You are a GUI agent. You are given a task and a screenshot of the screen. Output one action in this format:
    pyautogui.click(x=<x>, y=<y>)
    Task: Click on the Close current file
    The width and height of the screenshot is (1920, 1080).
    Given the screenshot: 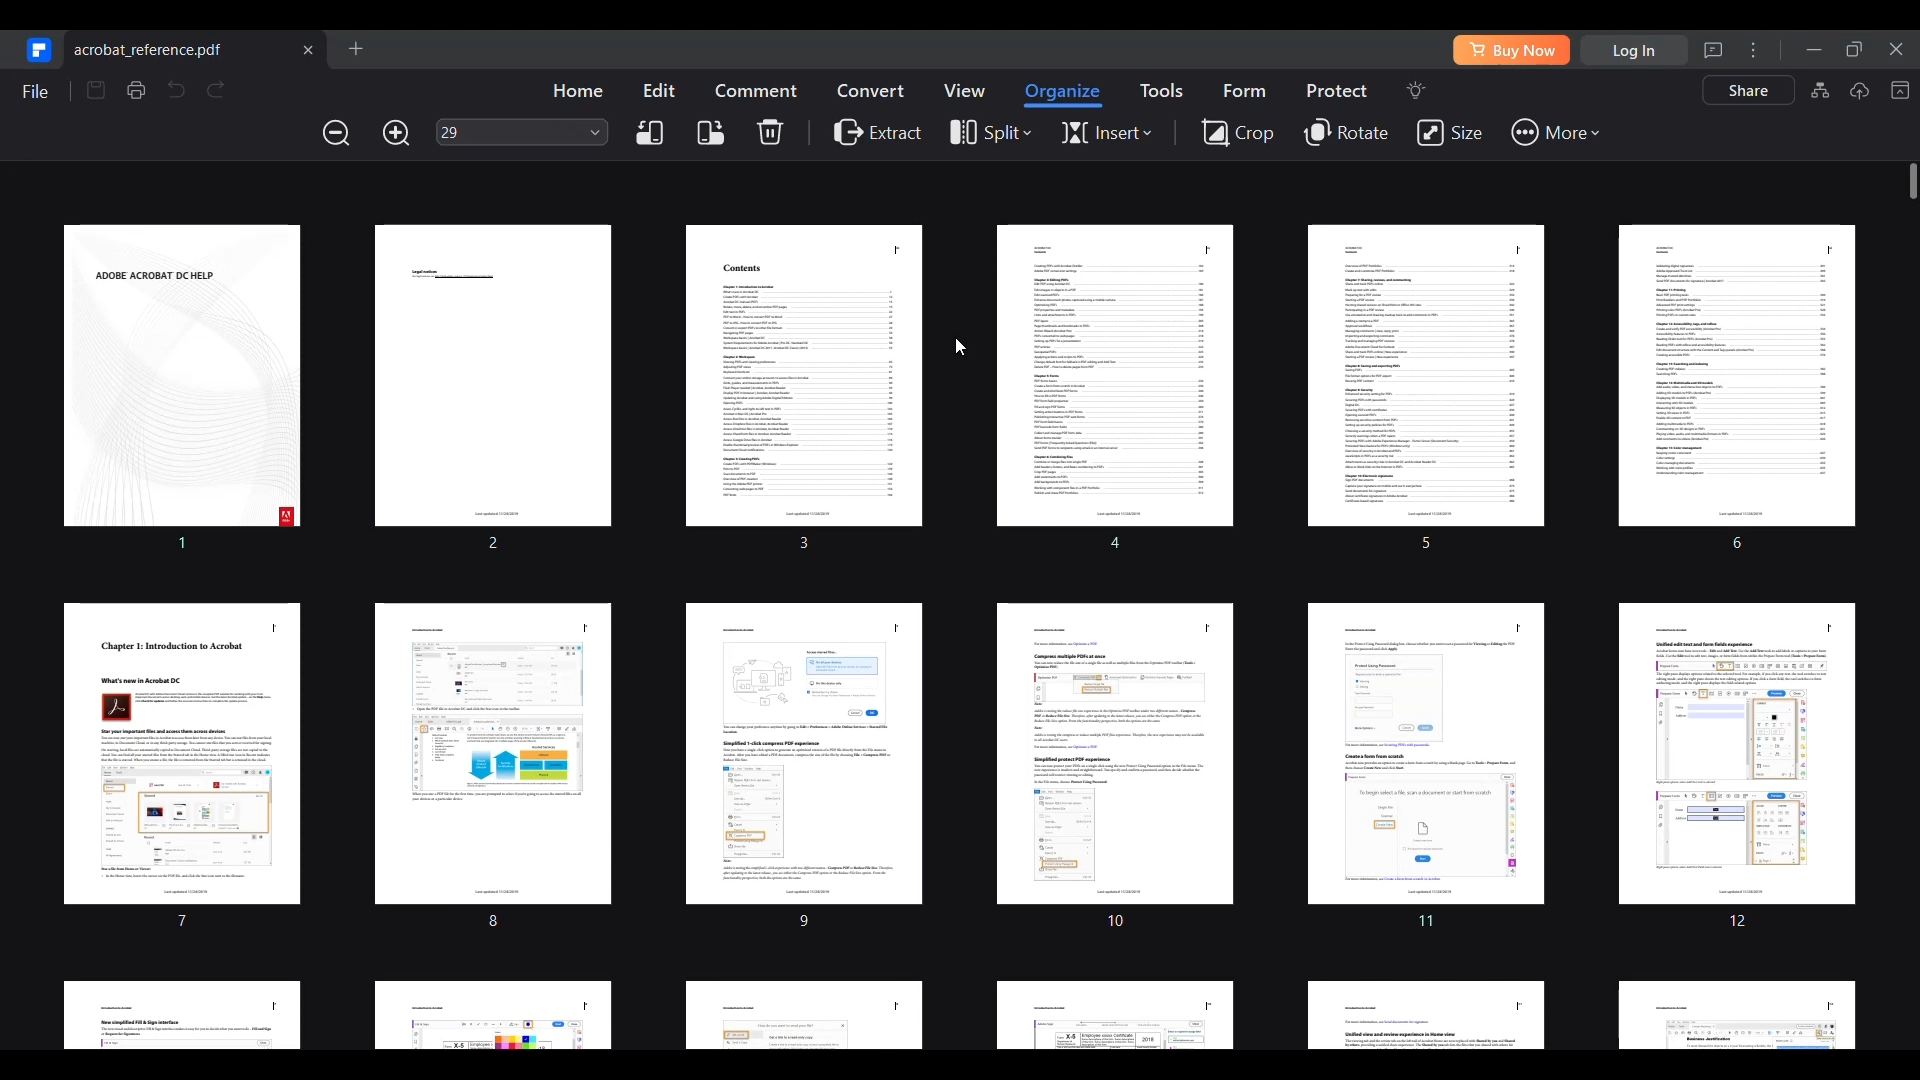 What is the action you would take?
    pyautogui.click(x=307, y=49)
    